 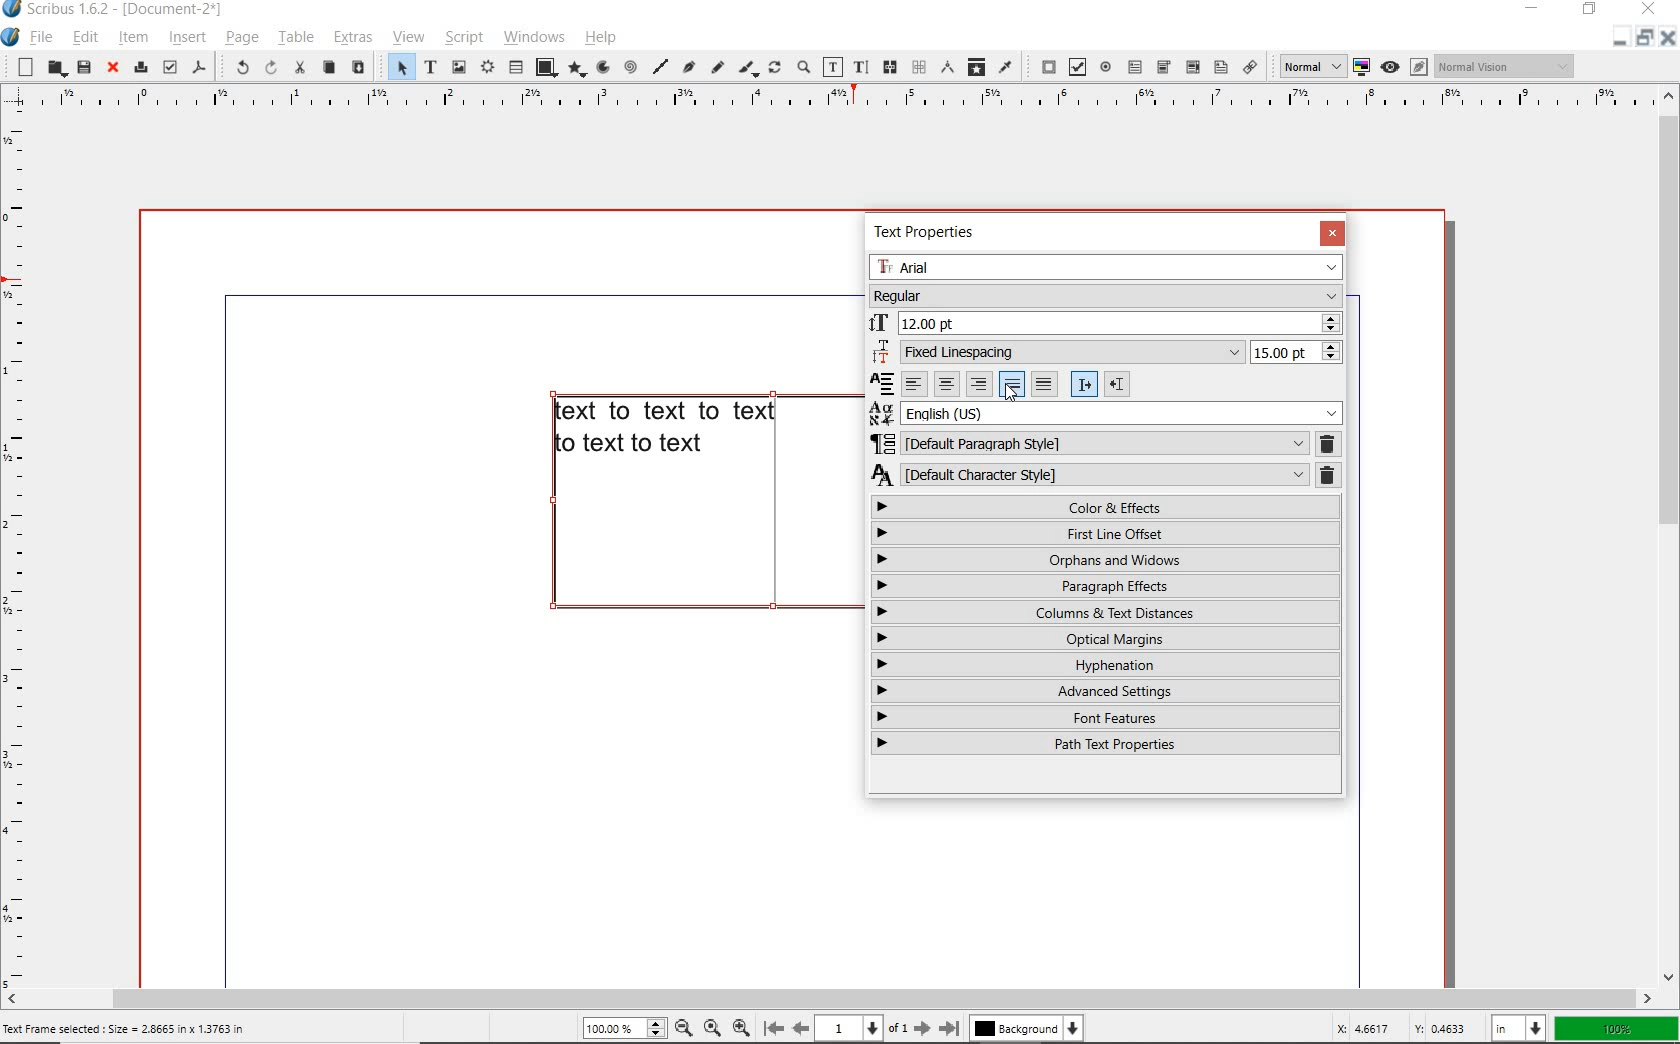 What do you see at coordinates (1135, 67) in the screenshot?
I see `pdf text field` at bounding box center [1135, 67].